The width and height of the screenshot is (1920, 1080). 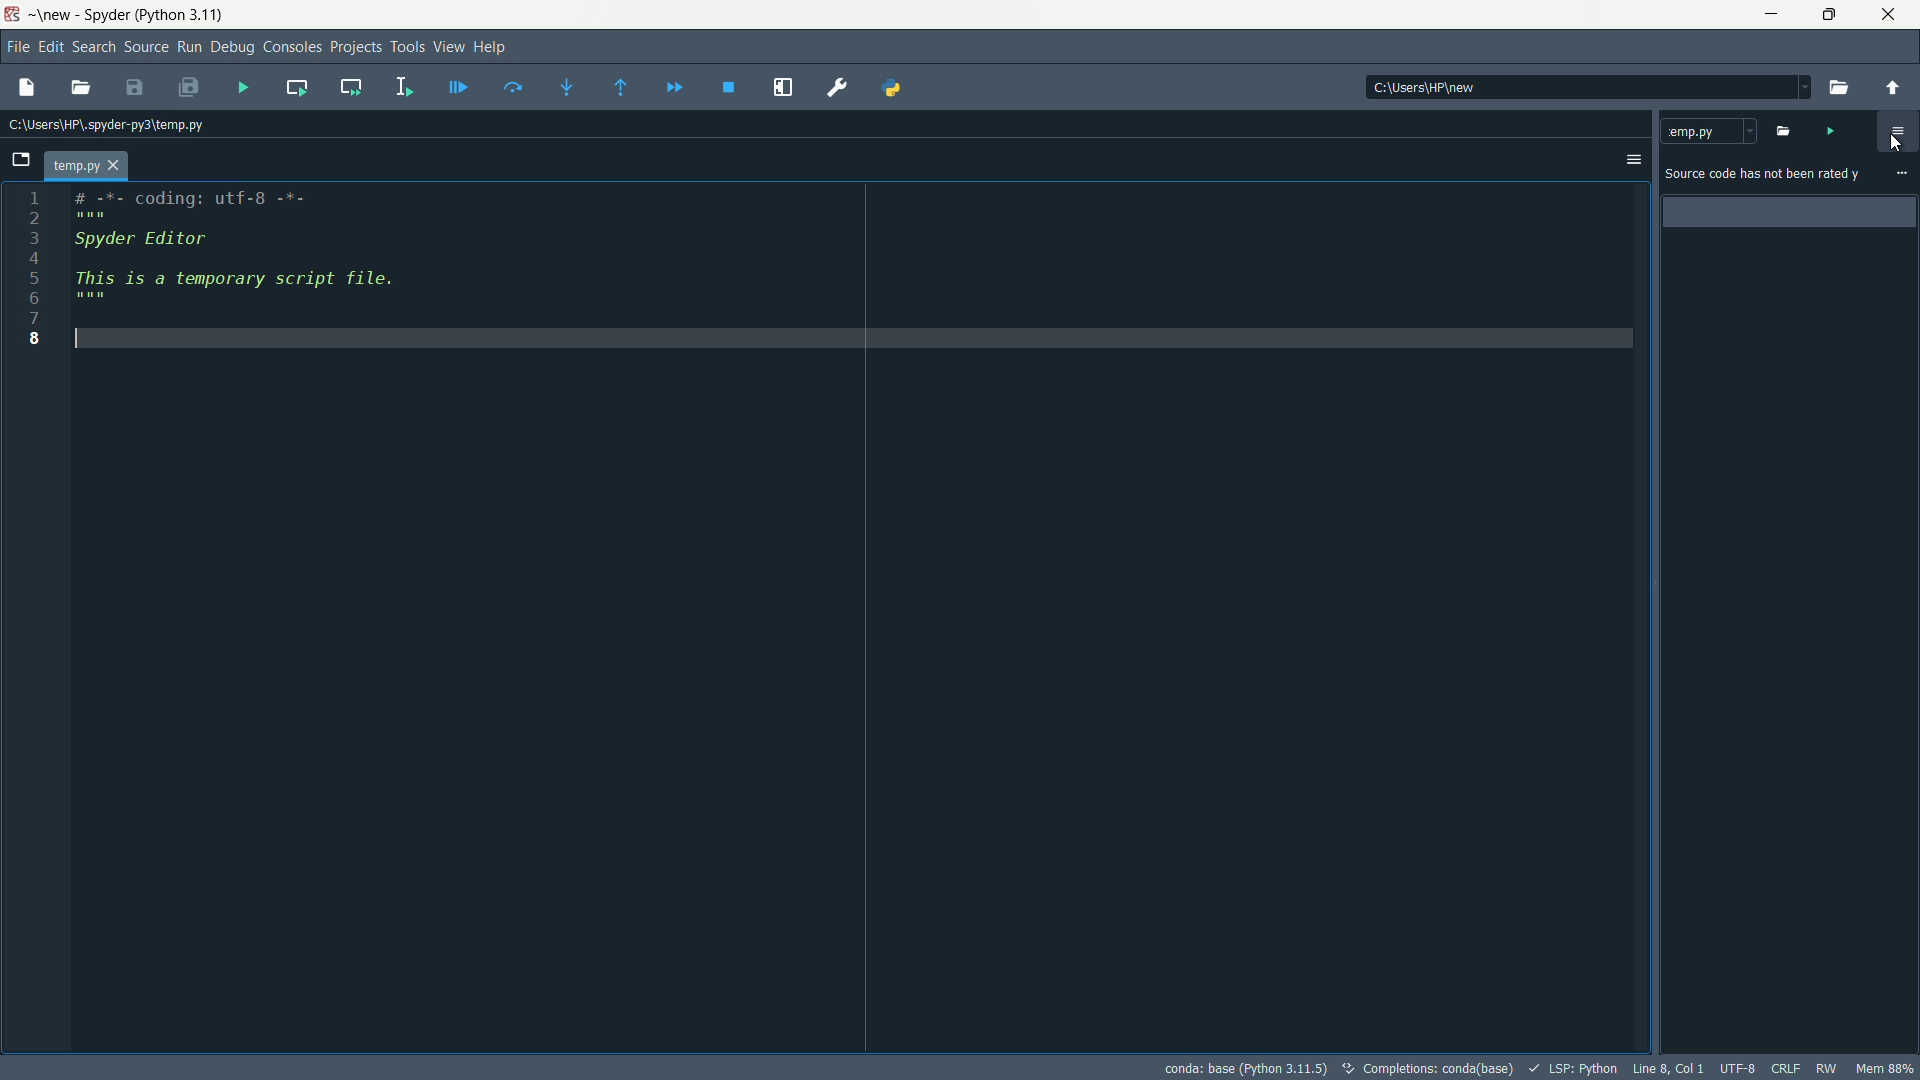 What do you see at coordinates (52, 19) in the screenshot?
I see `new` at bounding box center [52, 19].